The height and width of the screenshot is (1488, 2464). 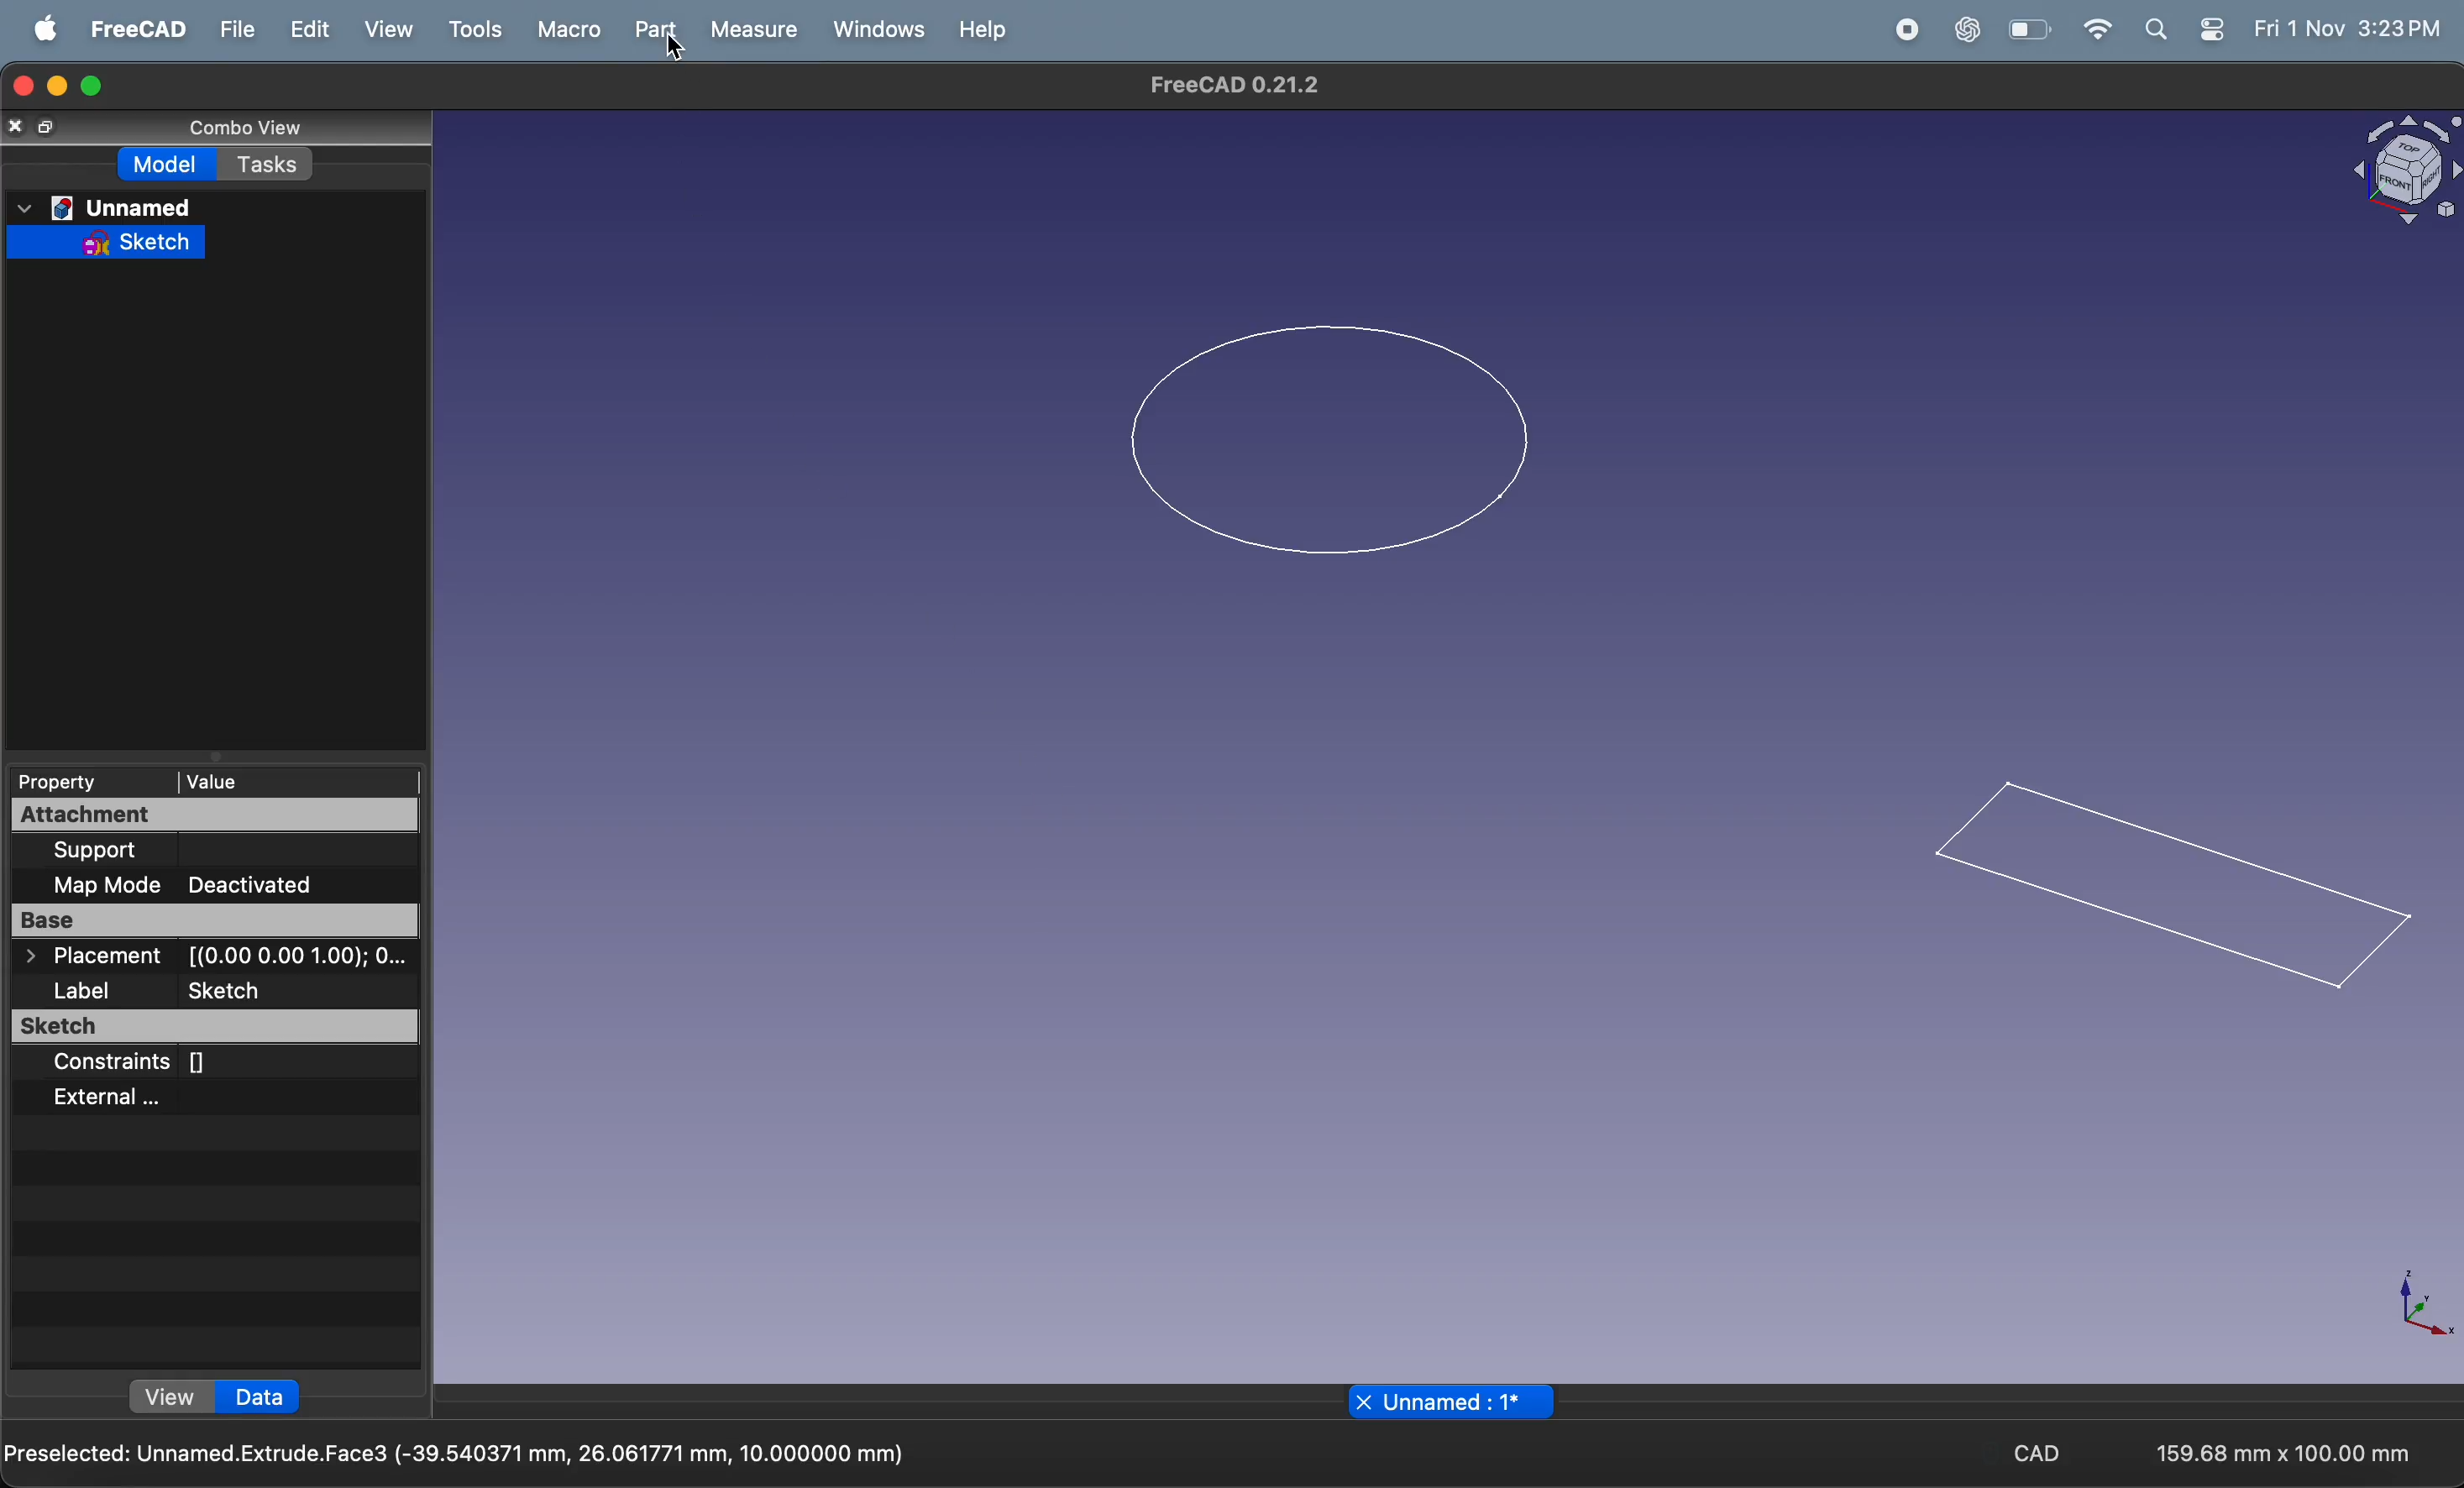 I want to click on maximize, so click(x=90, y=86).